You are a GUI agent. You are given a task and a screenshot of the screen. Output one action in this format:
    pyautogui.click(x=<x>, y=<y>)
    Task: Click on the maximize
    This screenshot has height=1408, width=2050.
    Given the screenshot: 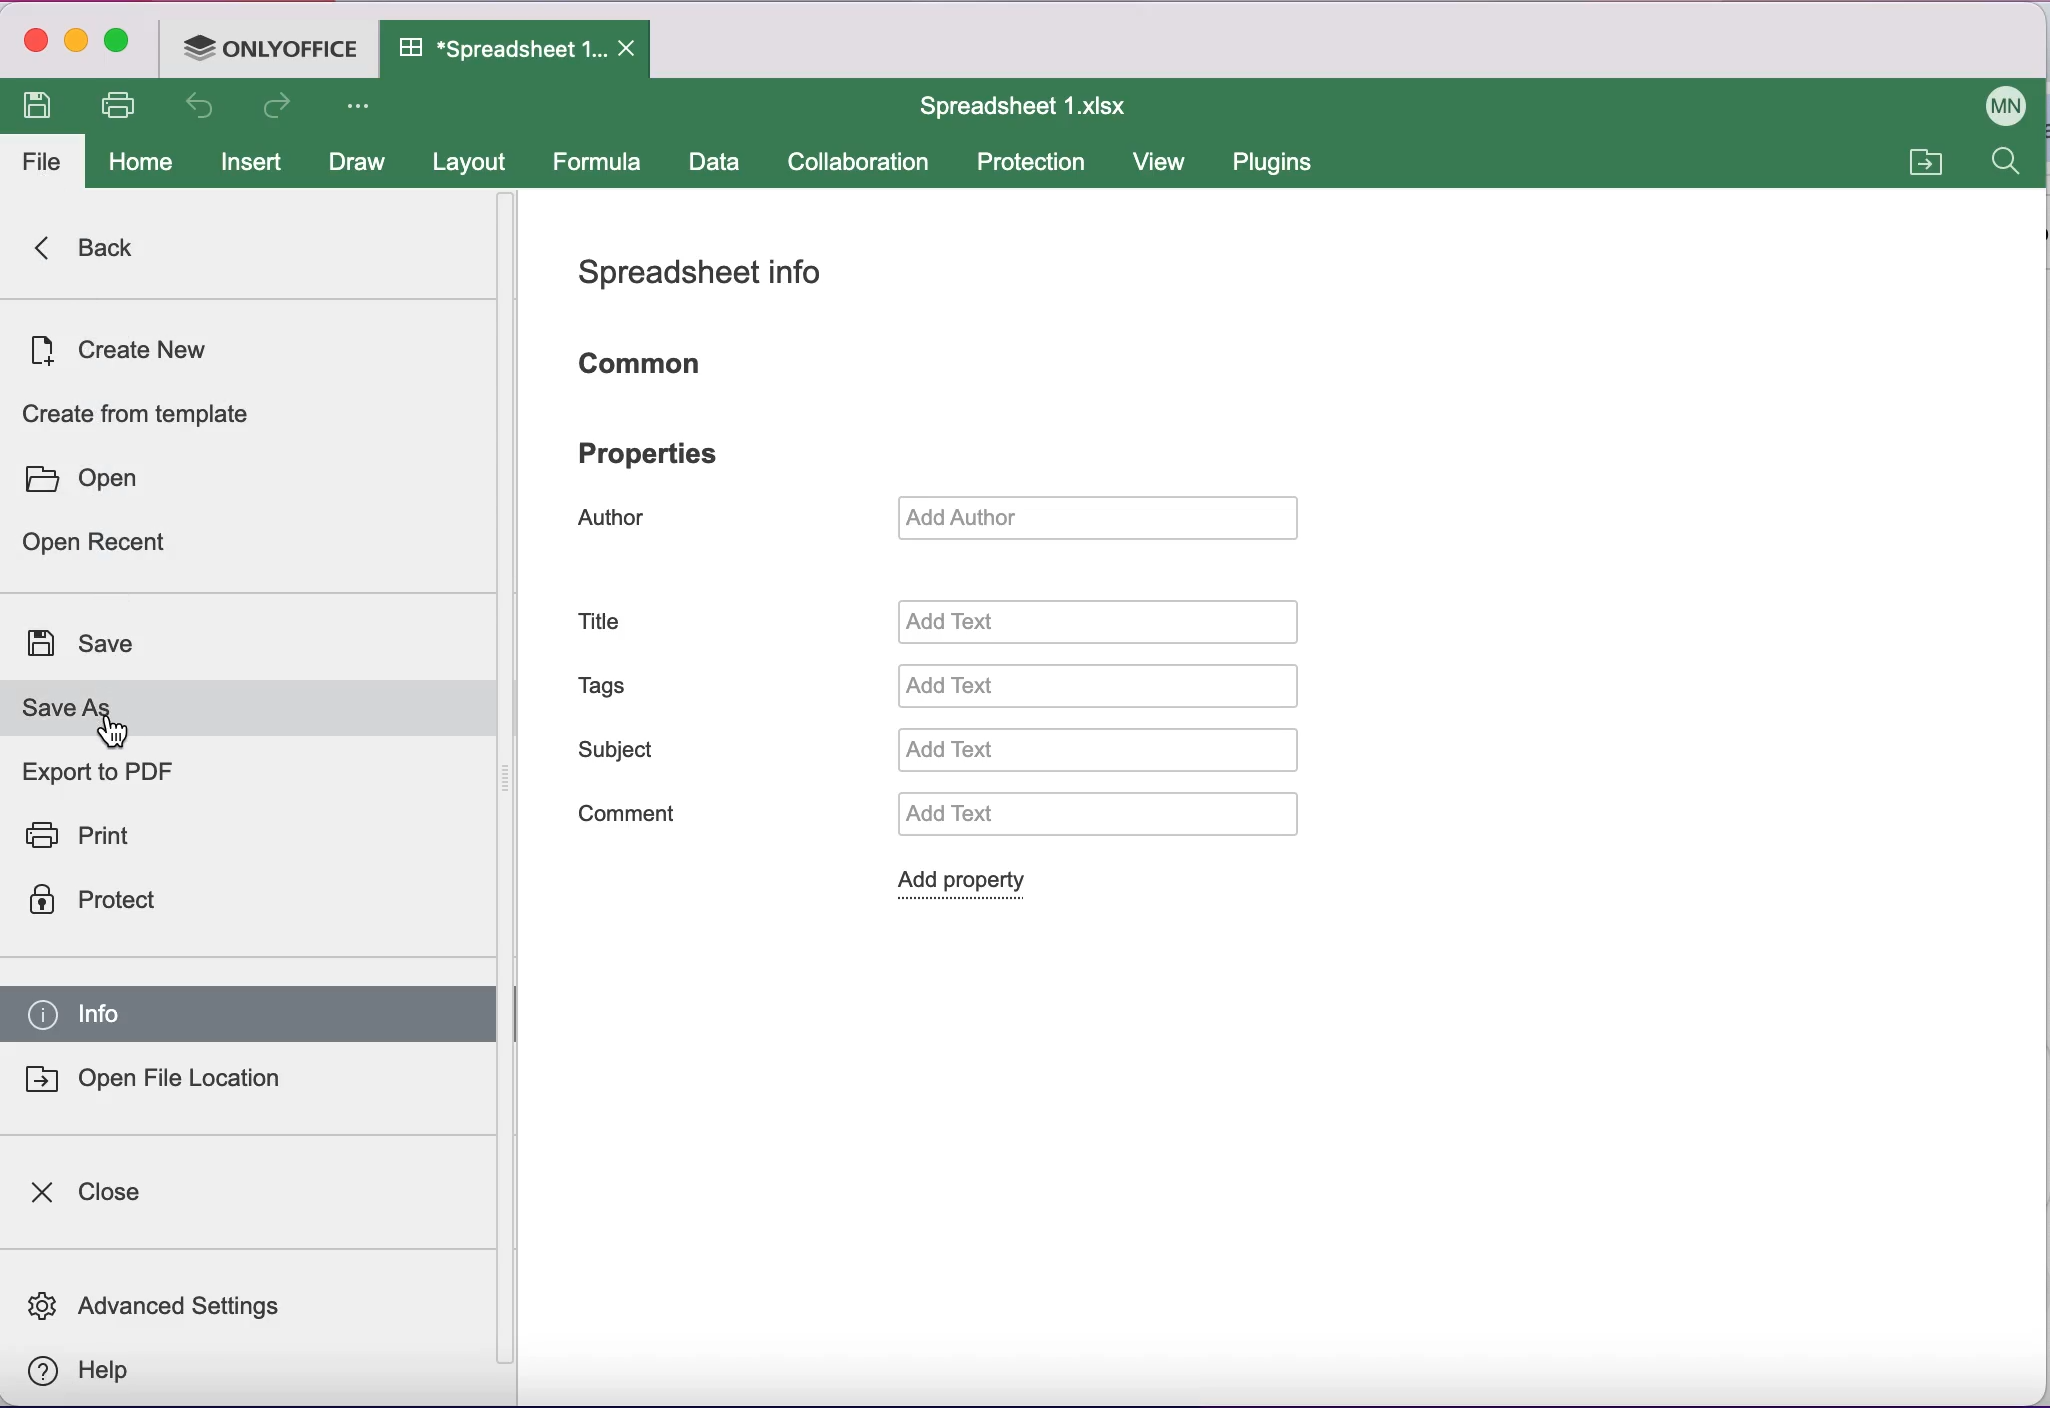 What is the action you would take?
    pyautogui.click(x=122, y=40)
    